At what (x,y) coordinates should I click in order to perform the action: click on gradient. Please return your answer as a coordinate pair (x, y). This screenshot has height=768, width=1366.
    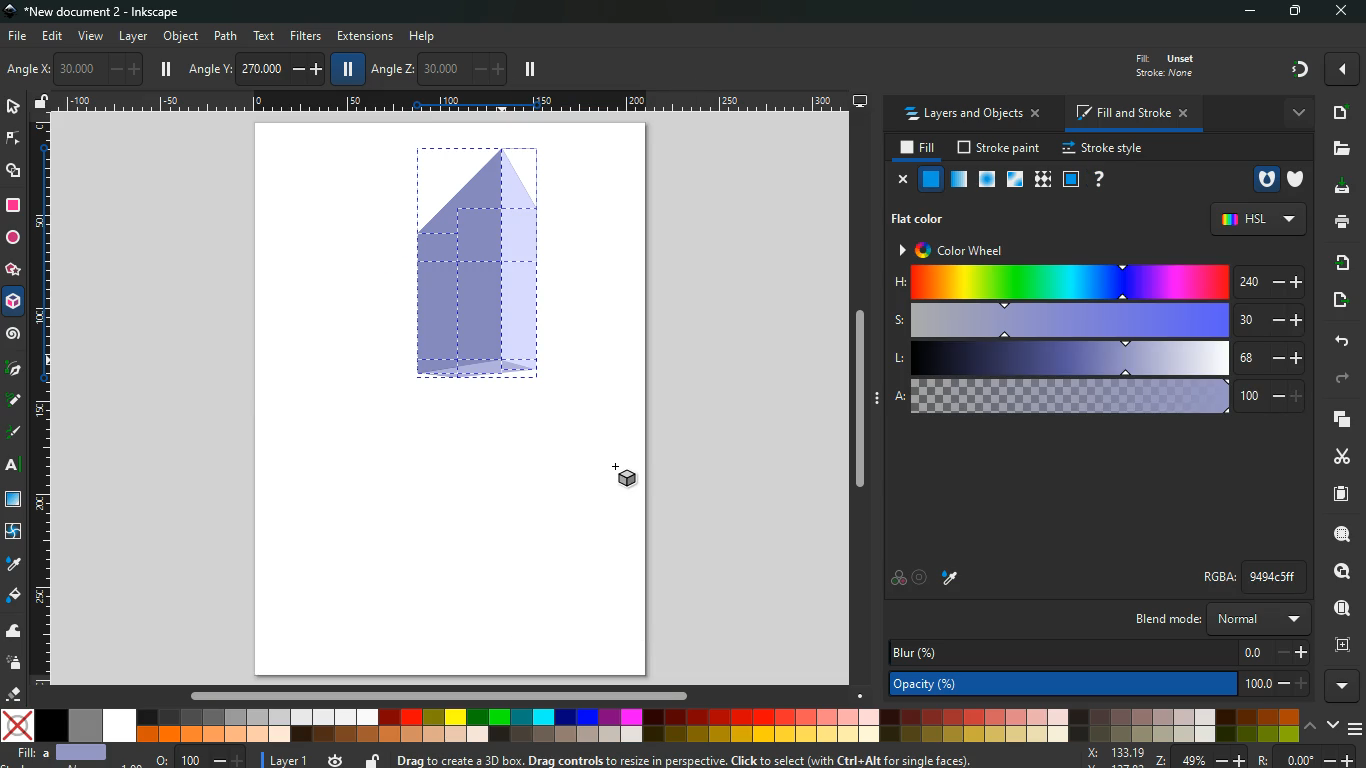
    Looking at the image, I should click on (1301, 68).